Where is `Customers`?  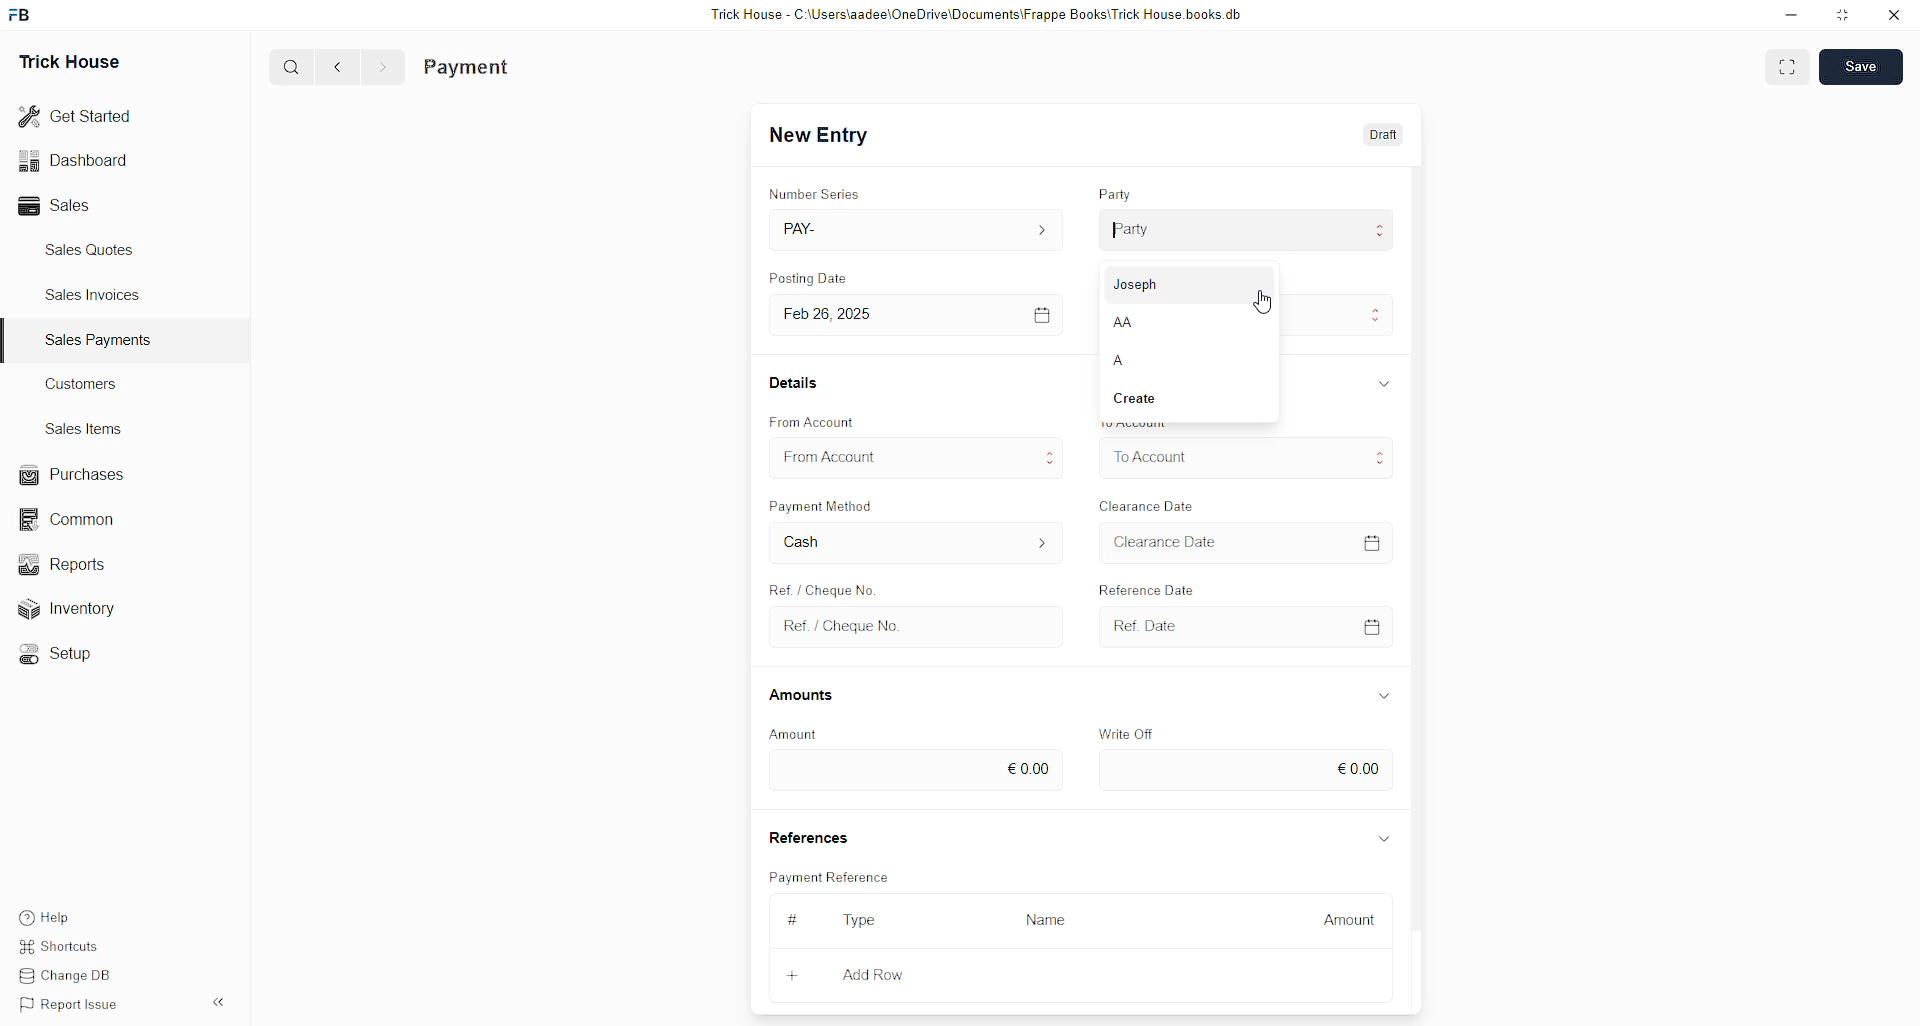 Customers is located at coordinates (87, 383).